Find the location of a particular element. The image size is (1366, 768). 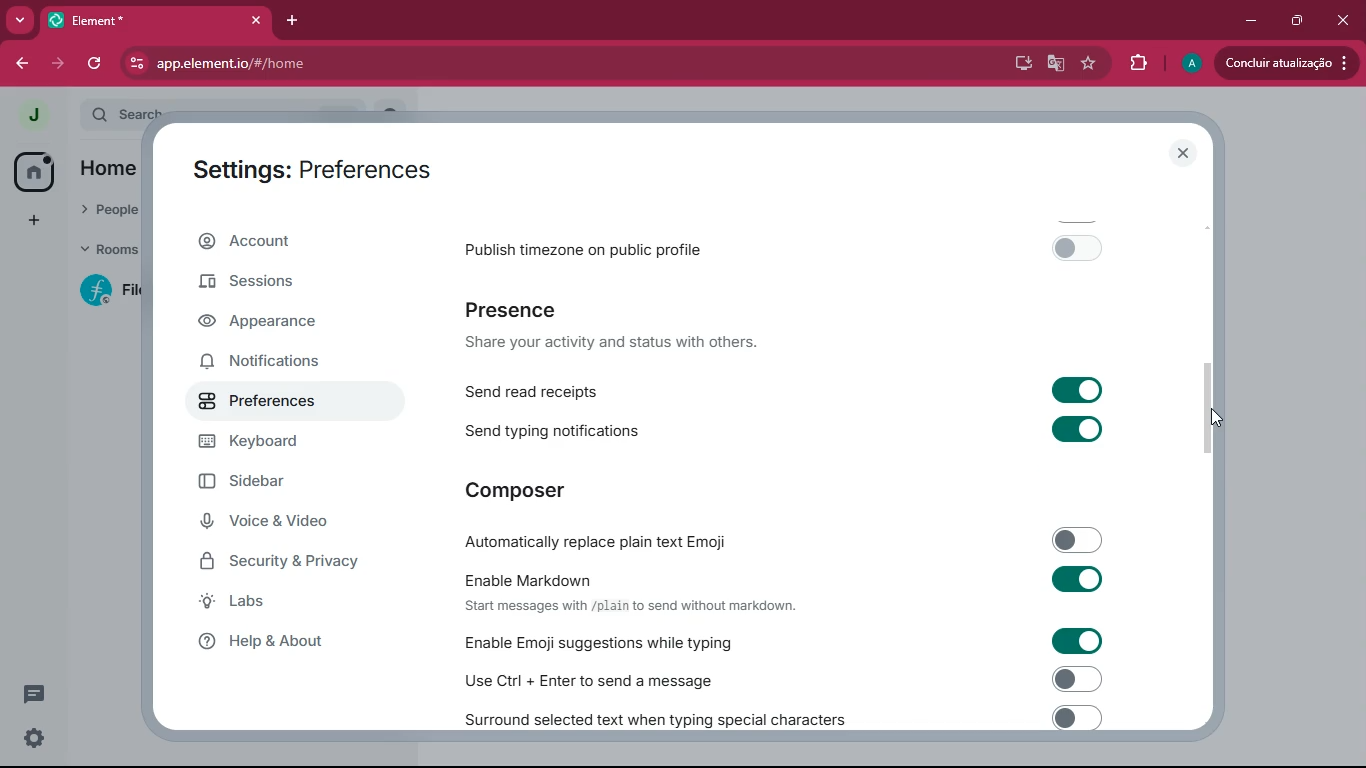

enable markdown is located at coordinates (786, 589).